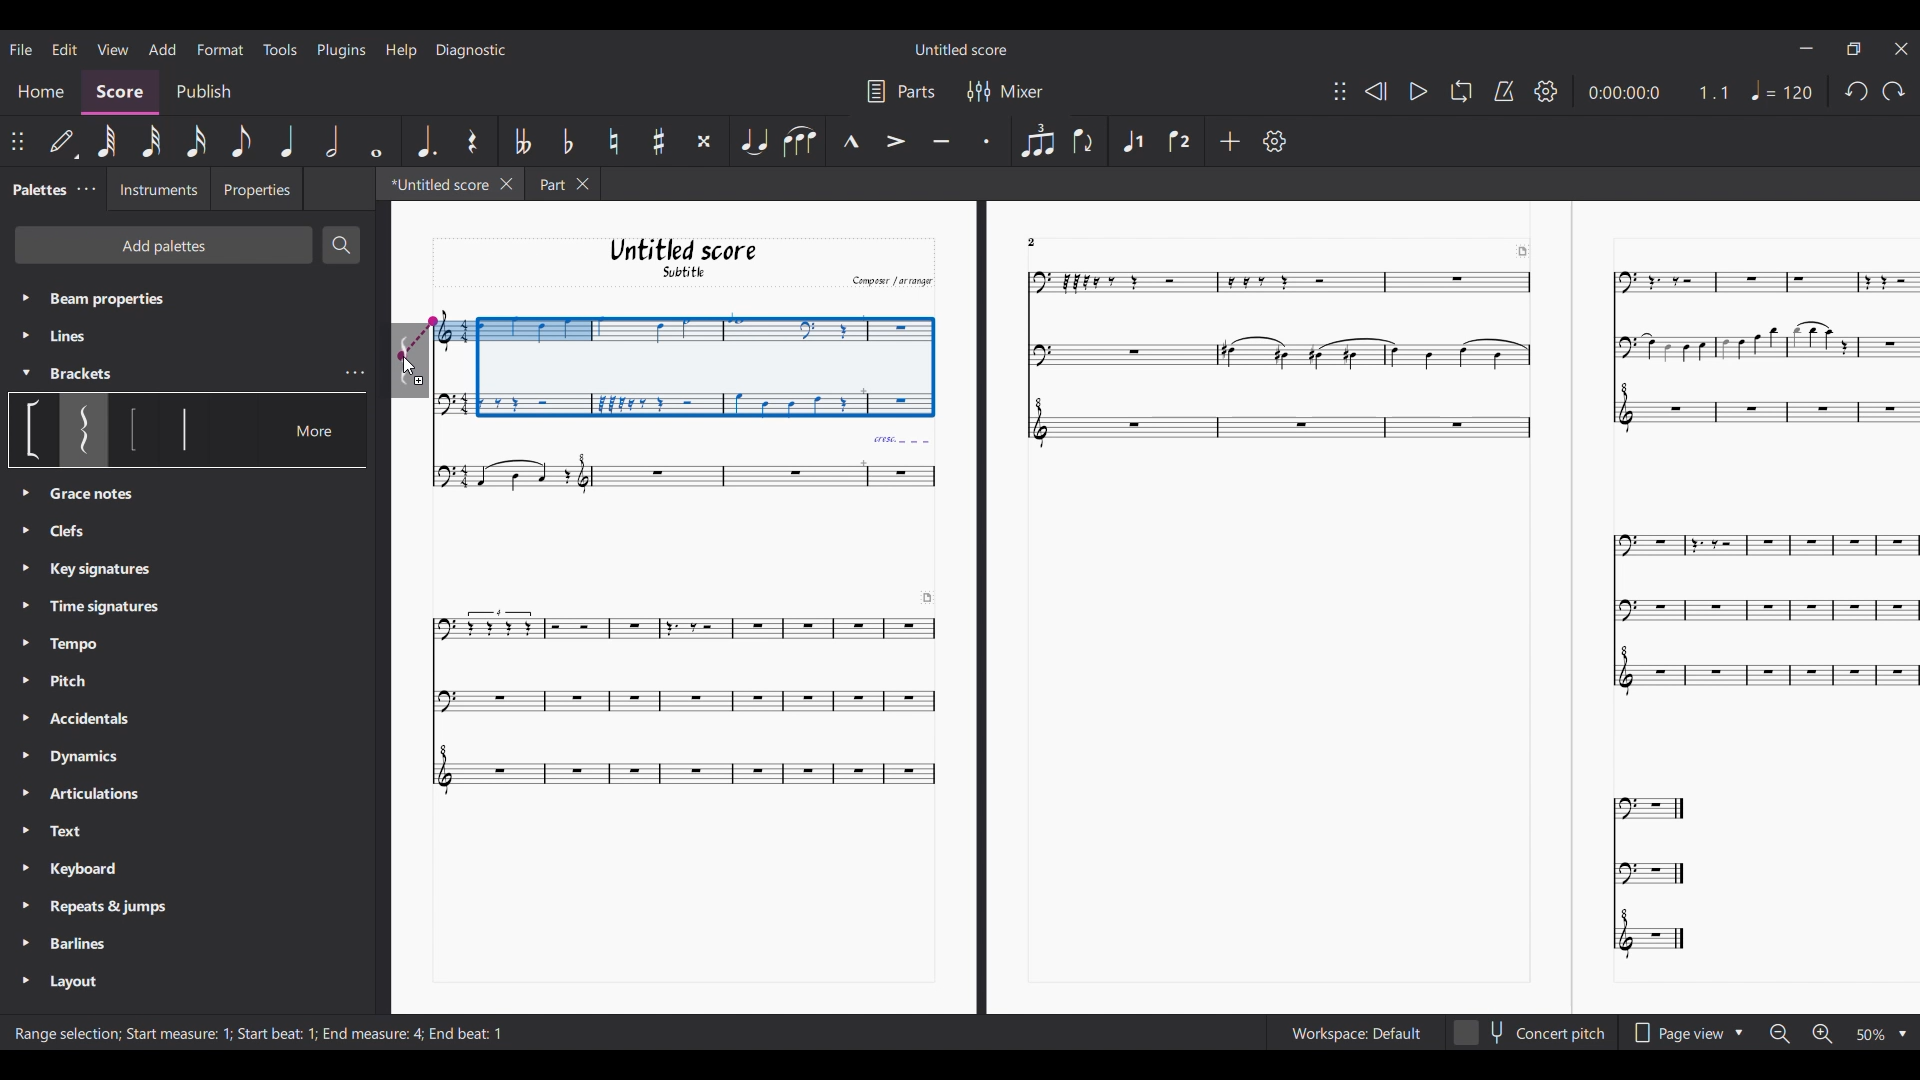  Describe the element at coordinates (35, 430) in the screenshot. I see `Option under bracket section` at that location.